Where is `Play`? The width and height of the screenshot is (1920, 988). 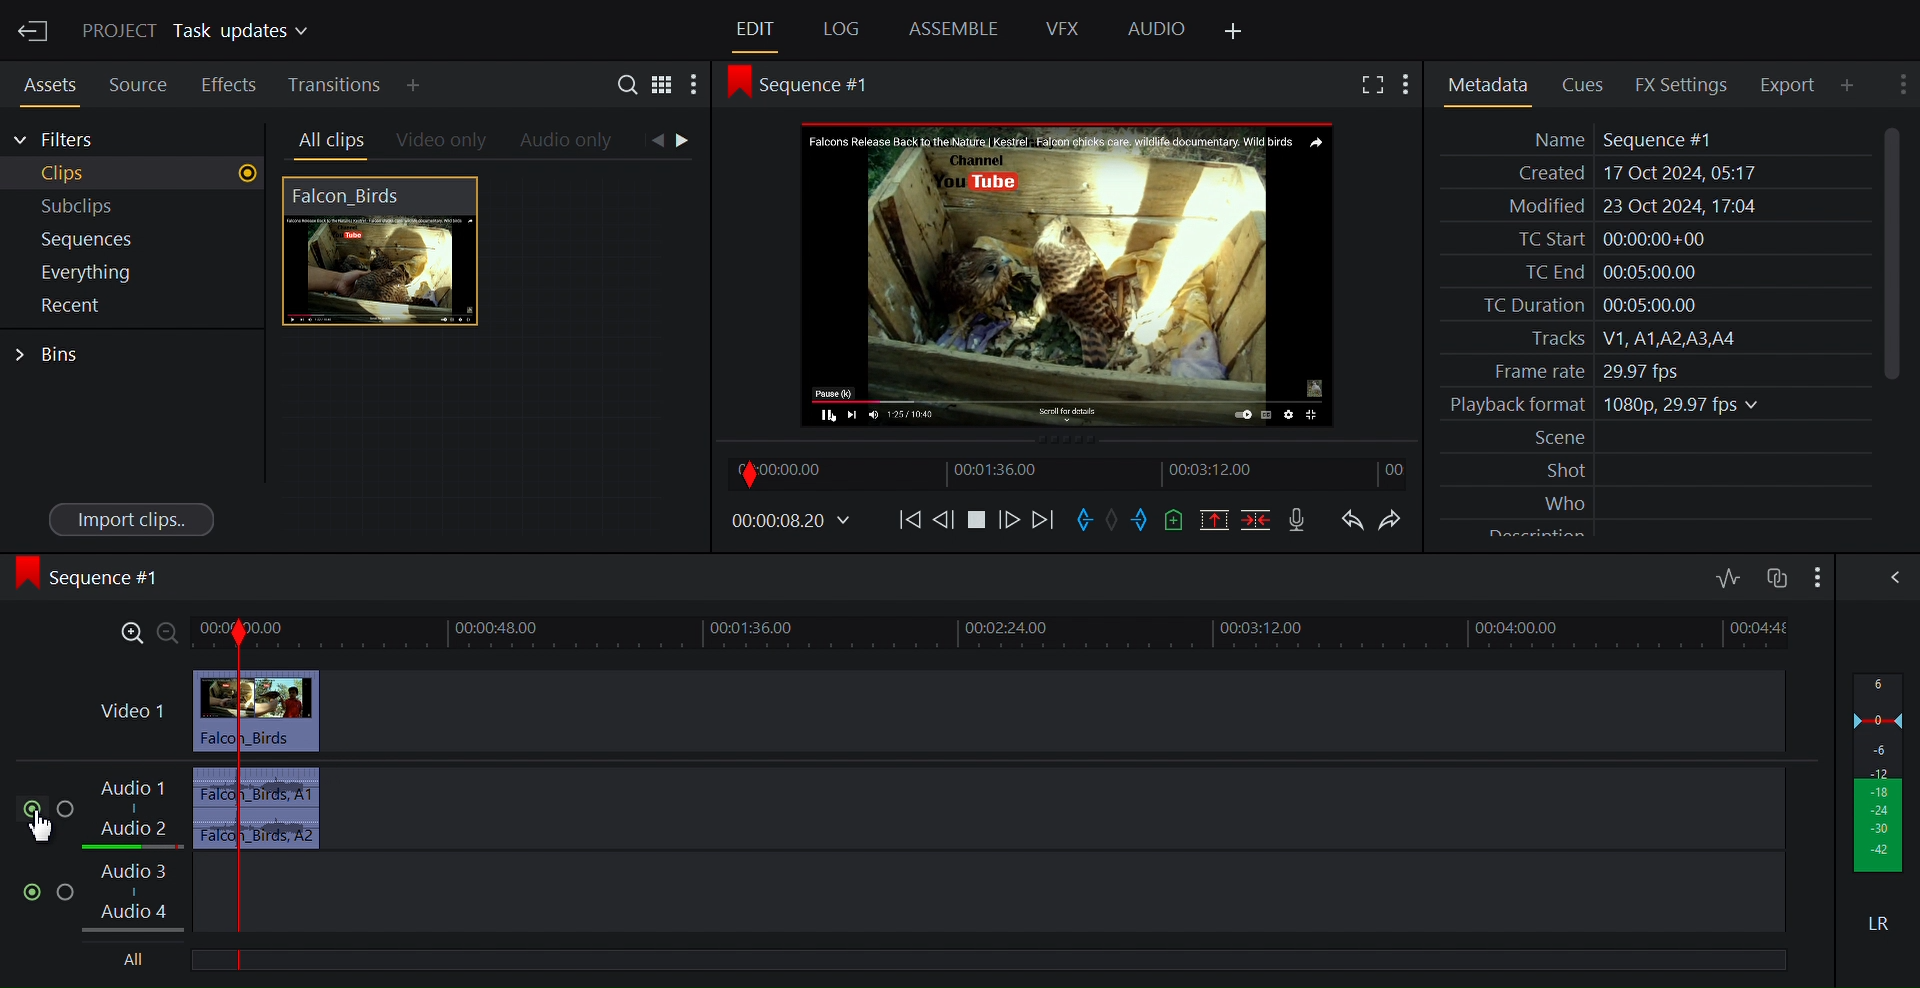
Play is located at coordinates (977, 523).